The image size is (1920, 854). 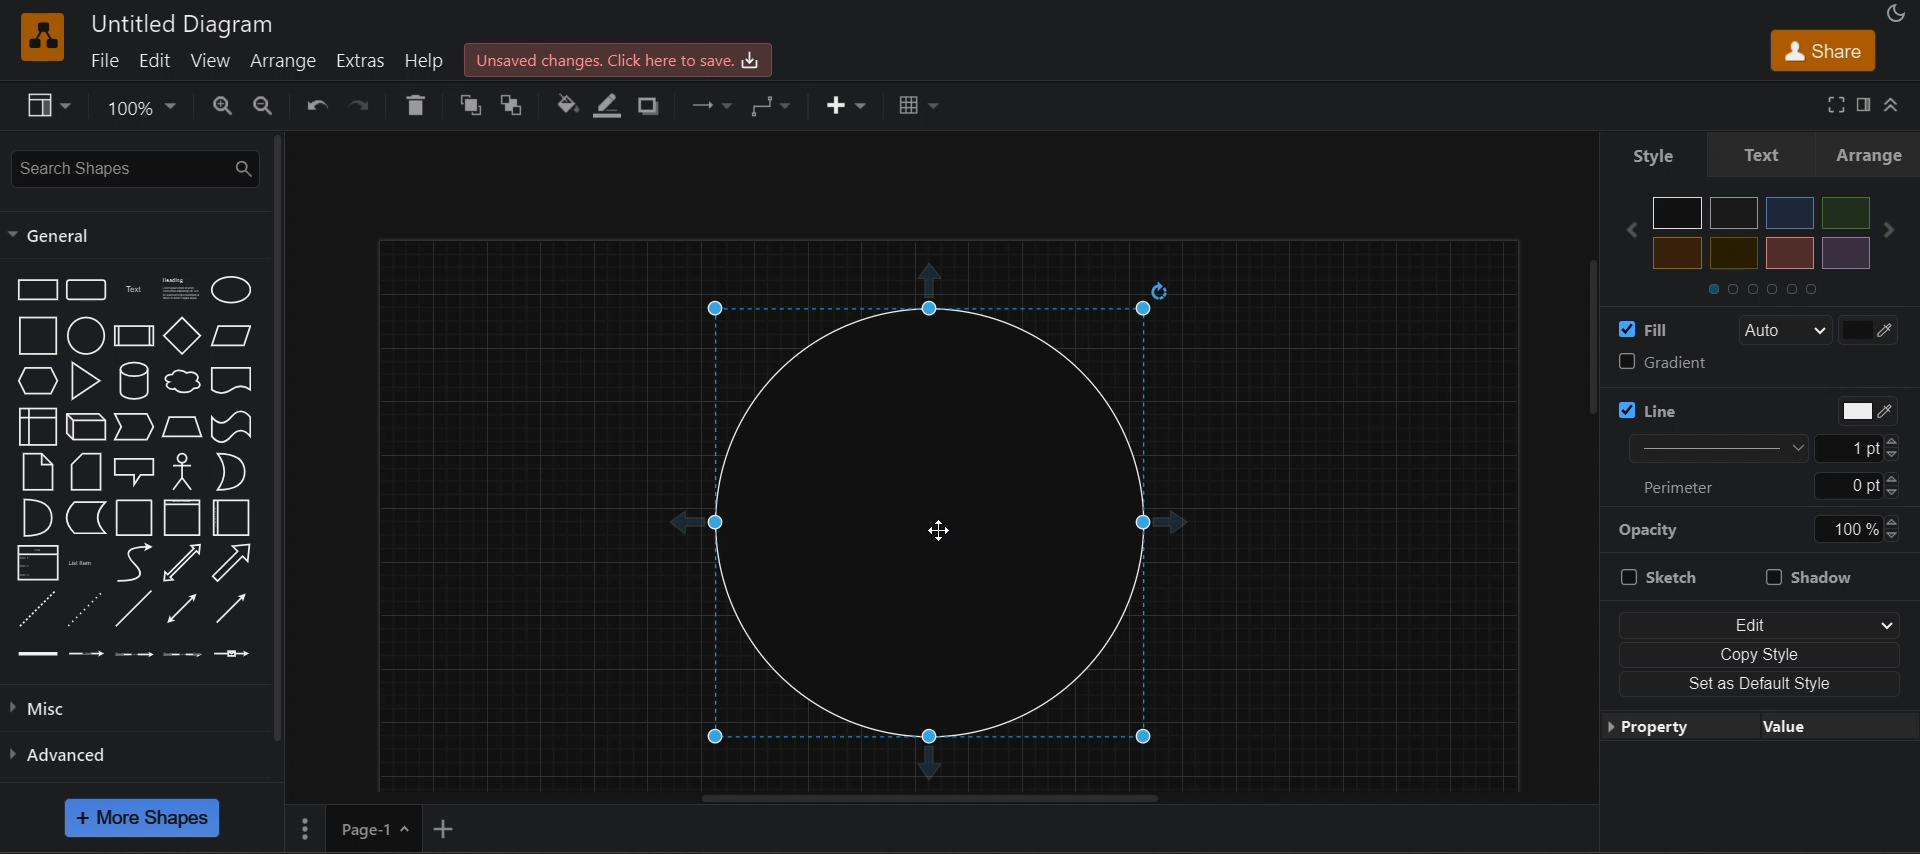 I want to click on horizontal container, so click(x=234, y=518).